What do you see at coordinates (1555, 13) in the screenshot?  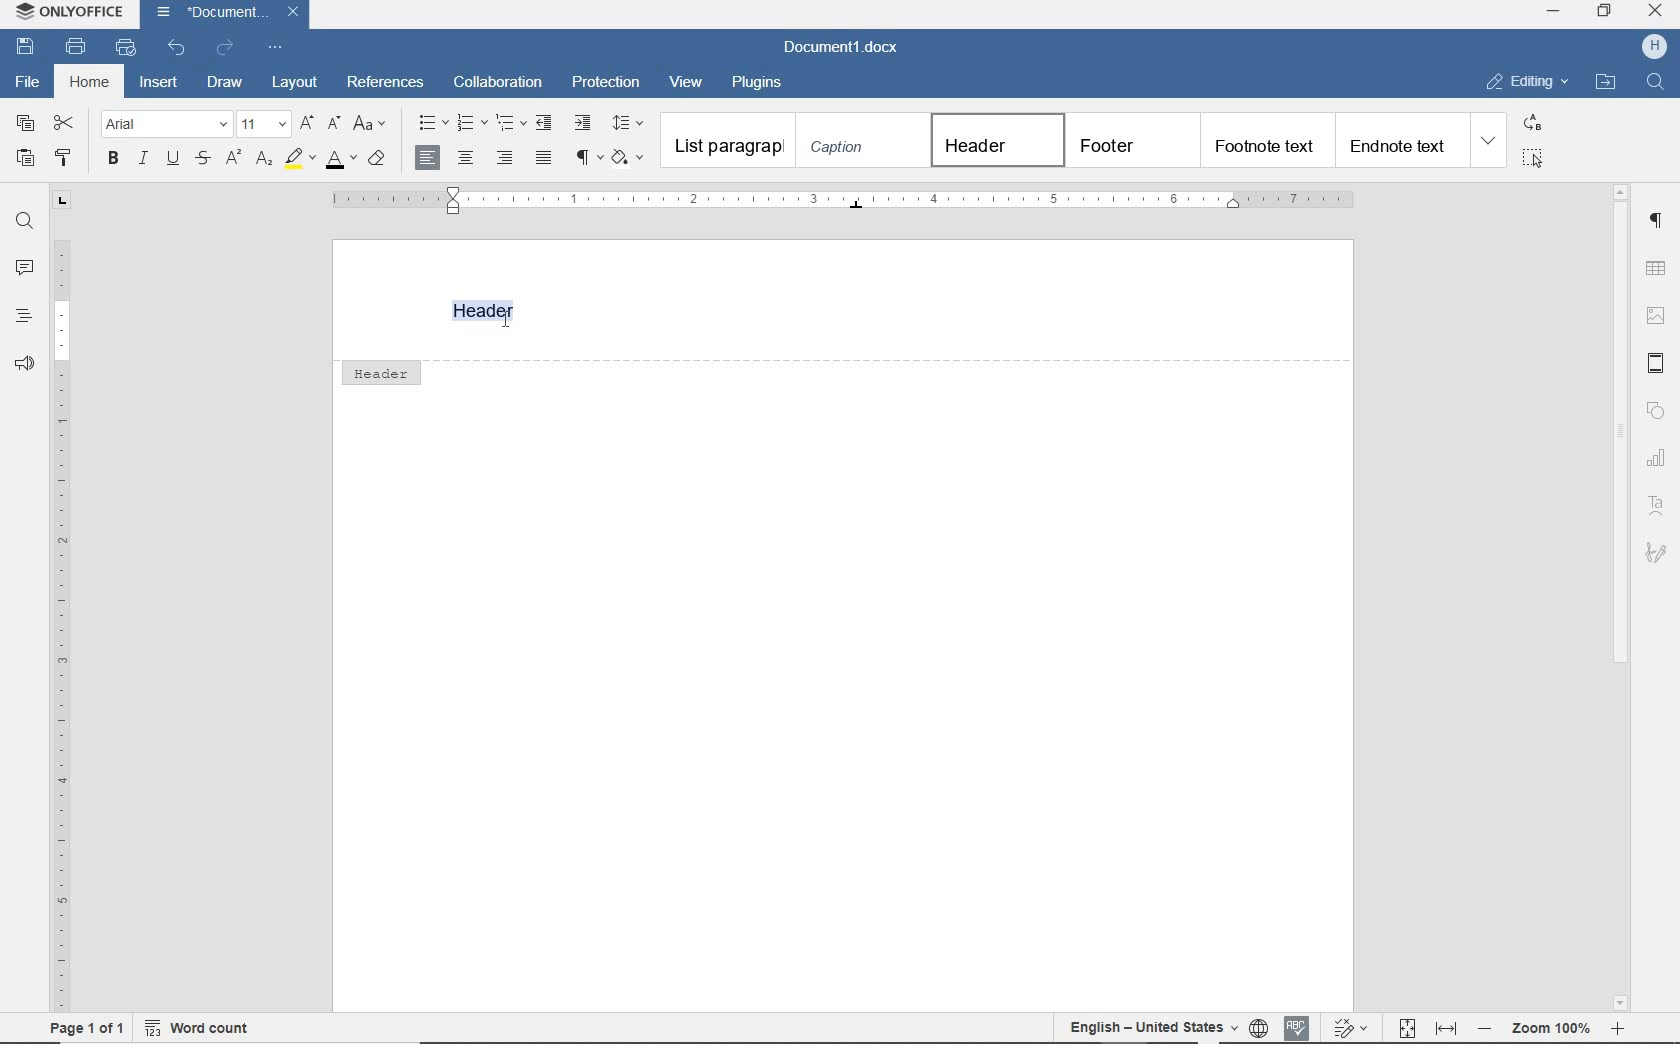 I see `MINIMIZE` at bounding box center [1555, 13].